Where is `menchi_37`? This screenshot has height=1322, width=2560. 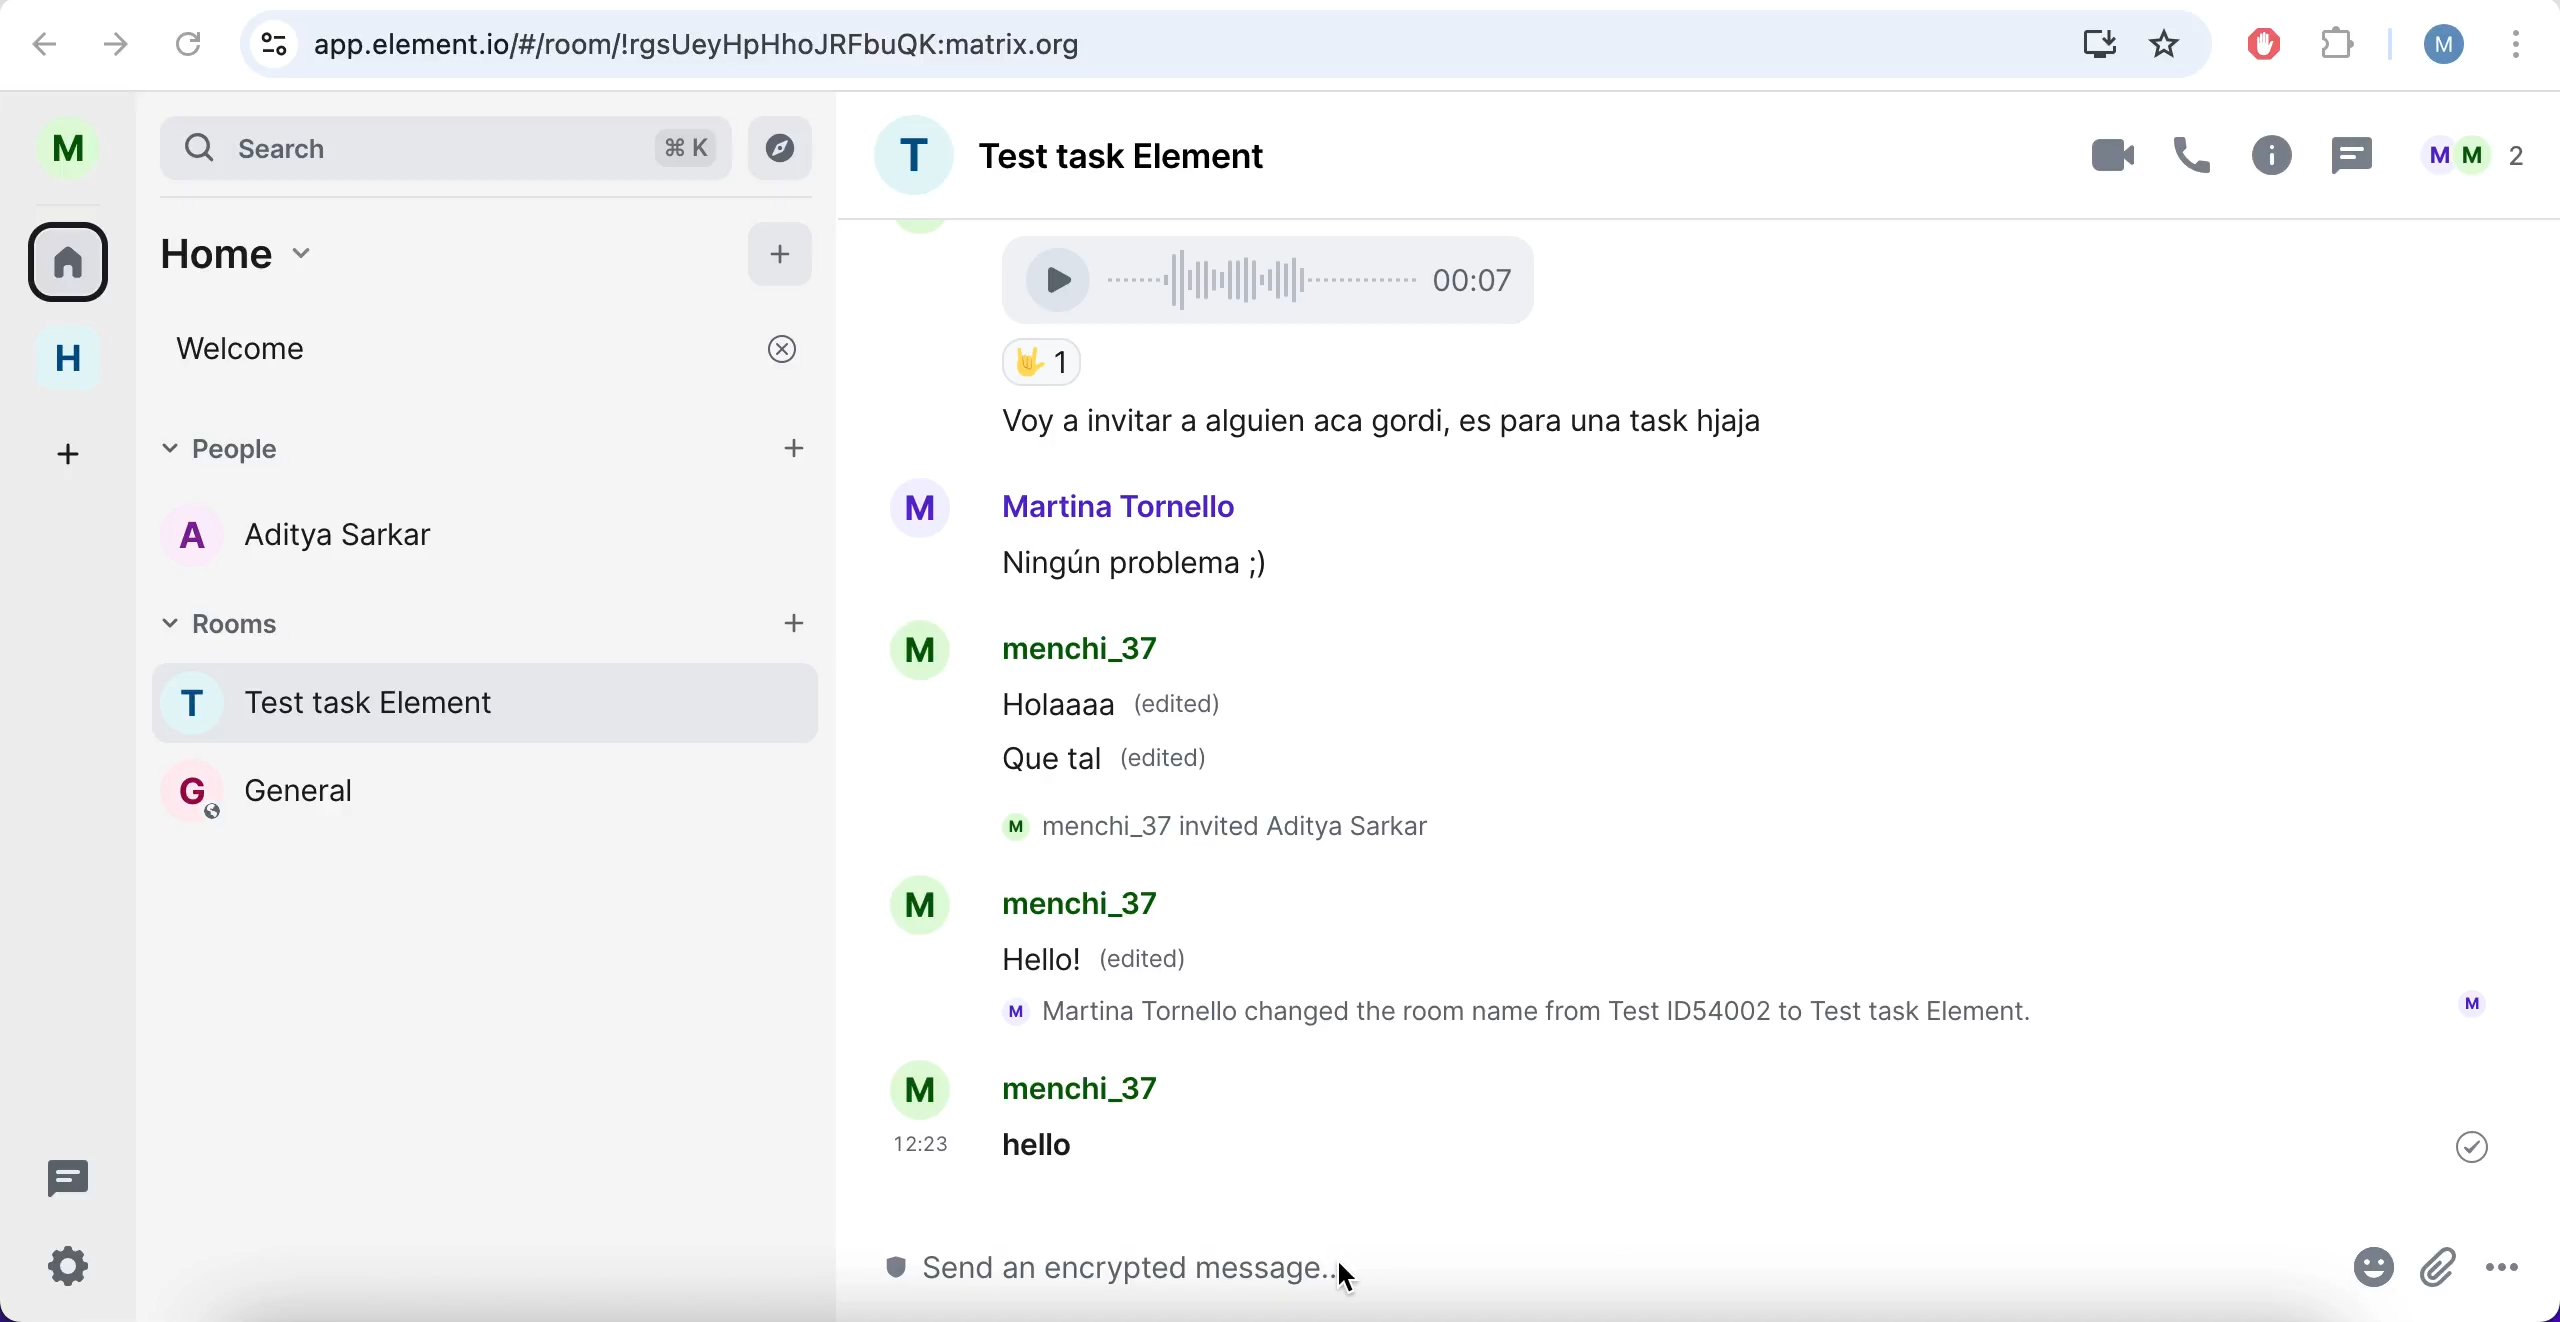
menchi_37 is located at coordinates (1080, 652).